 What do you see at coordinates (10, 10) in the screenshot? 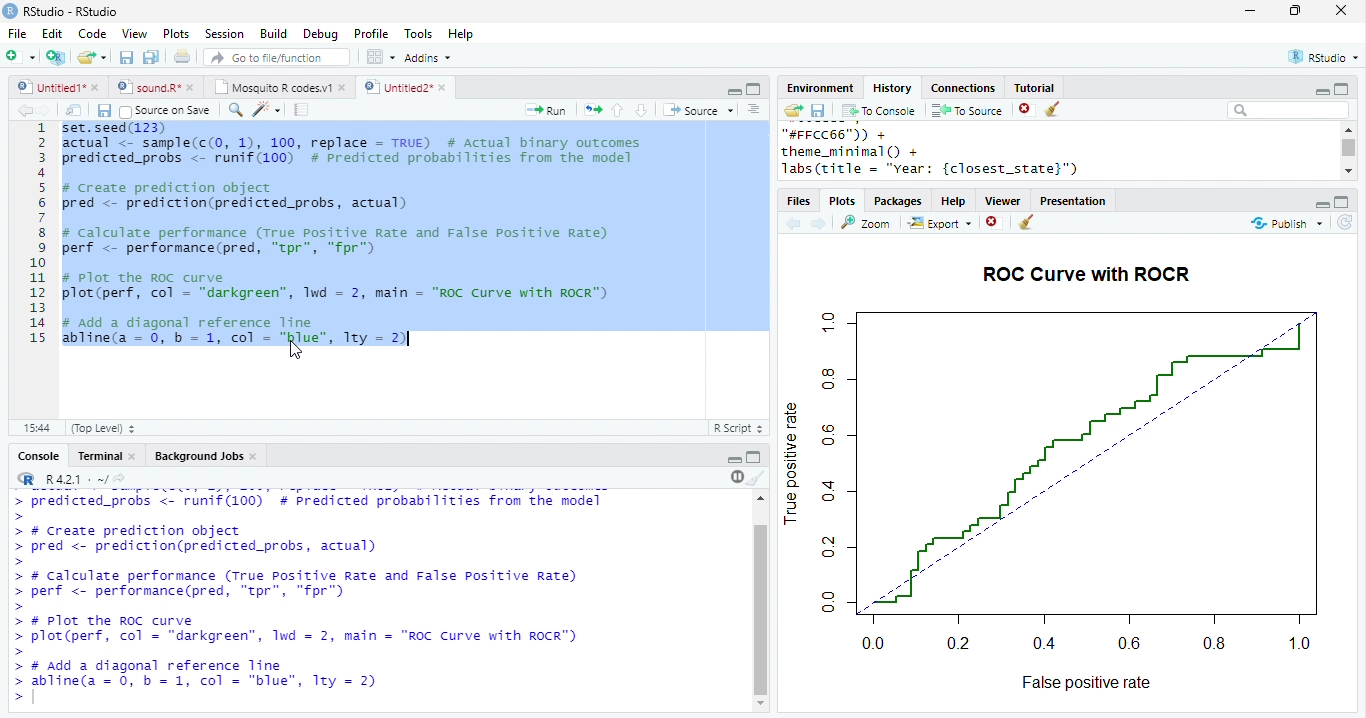
I see `logo` at bounding box center [10, 10].